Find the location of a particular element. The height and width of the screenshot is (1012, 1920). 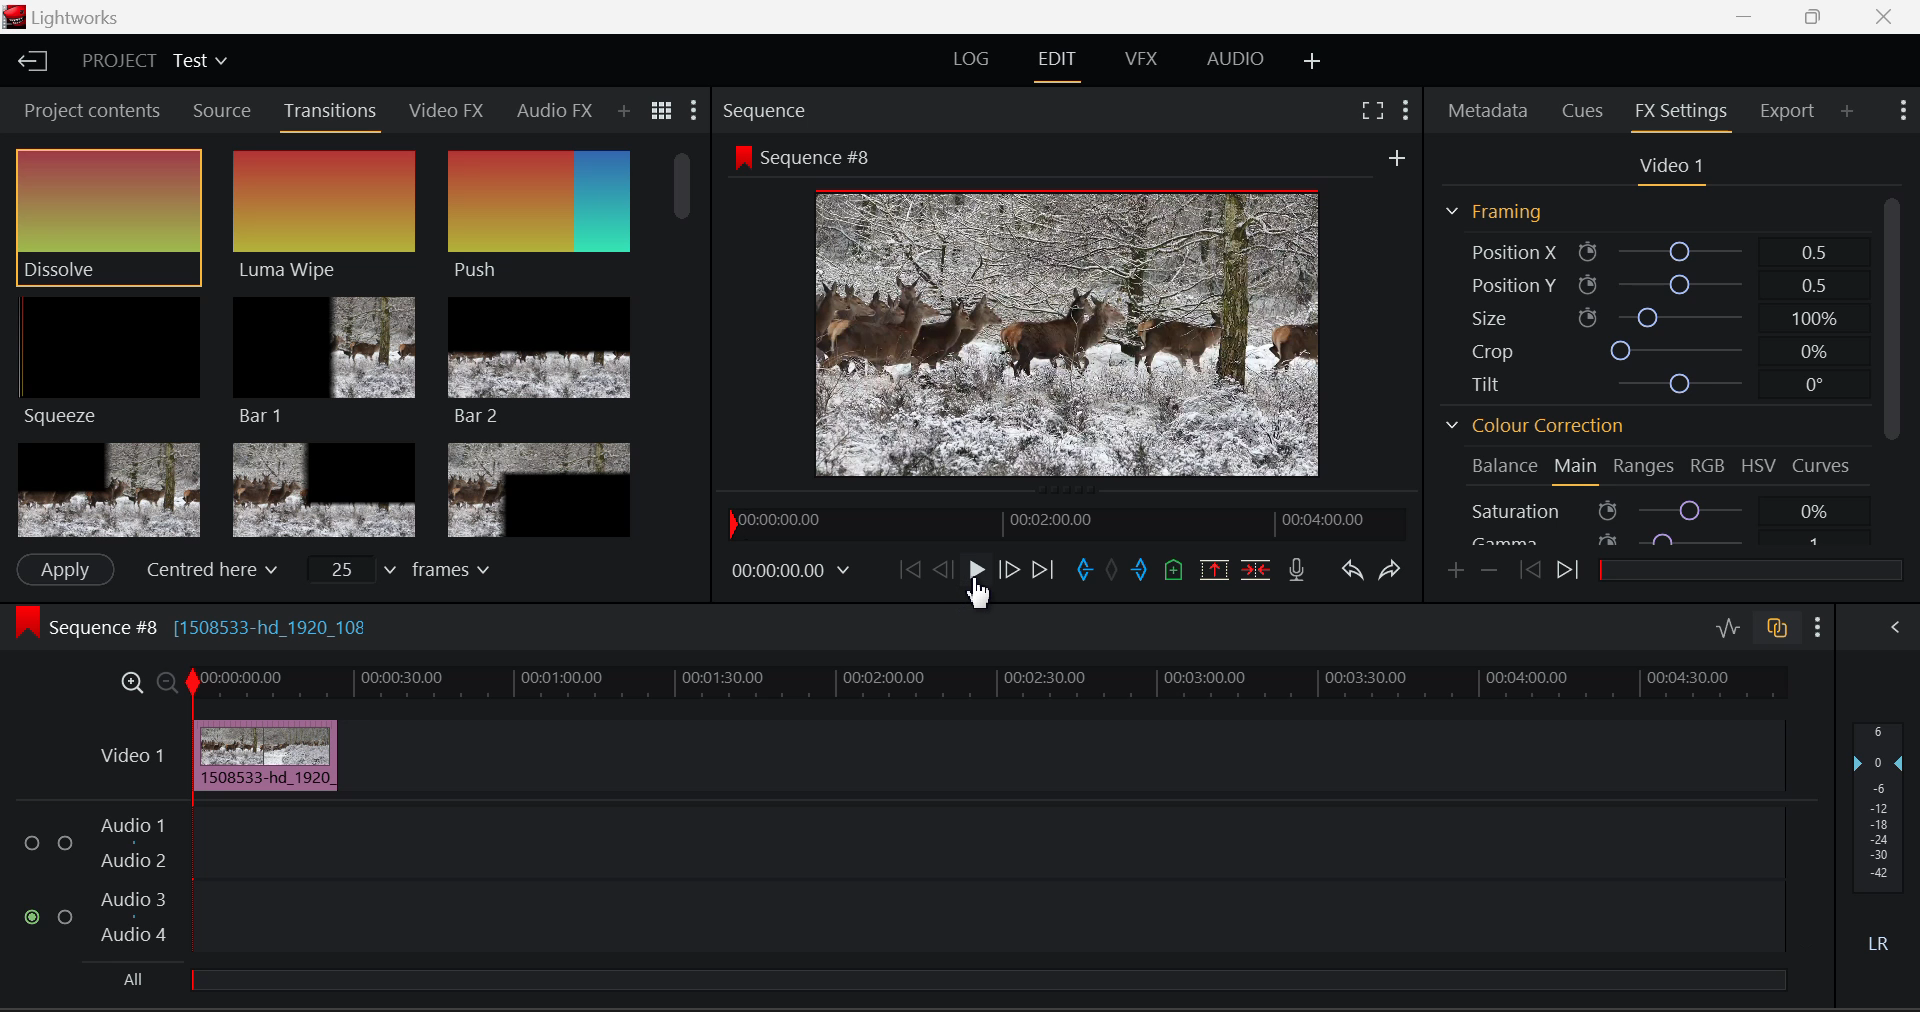

Project Timeline Navigator is located at coordinates (1063, 522).